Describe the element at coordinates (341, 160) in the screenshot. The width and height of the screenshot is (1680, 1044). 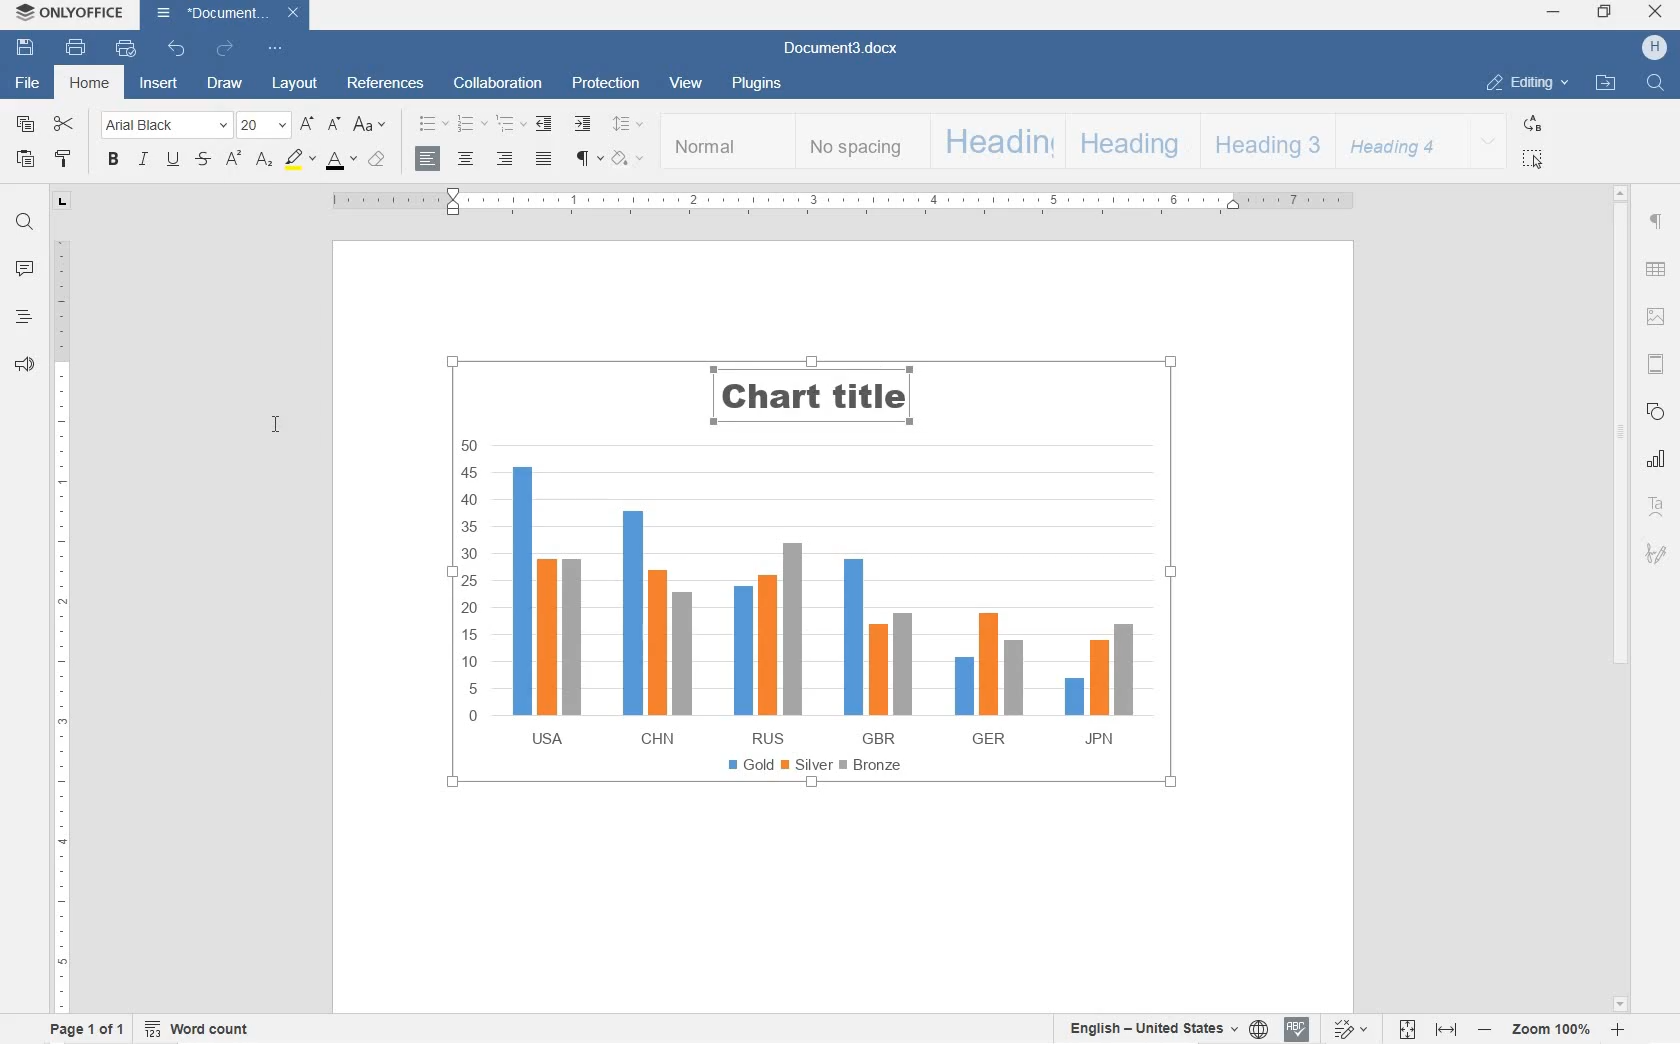
I see `FONT color` at that location.